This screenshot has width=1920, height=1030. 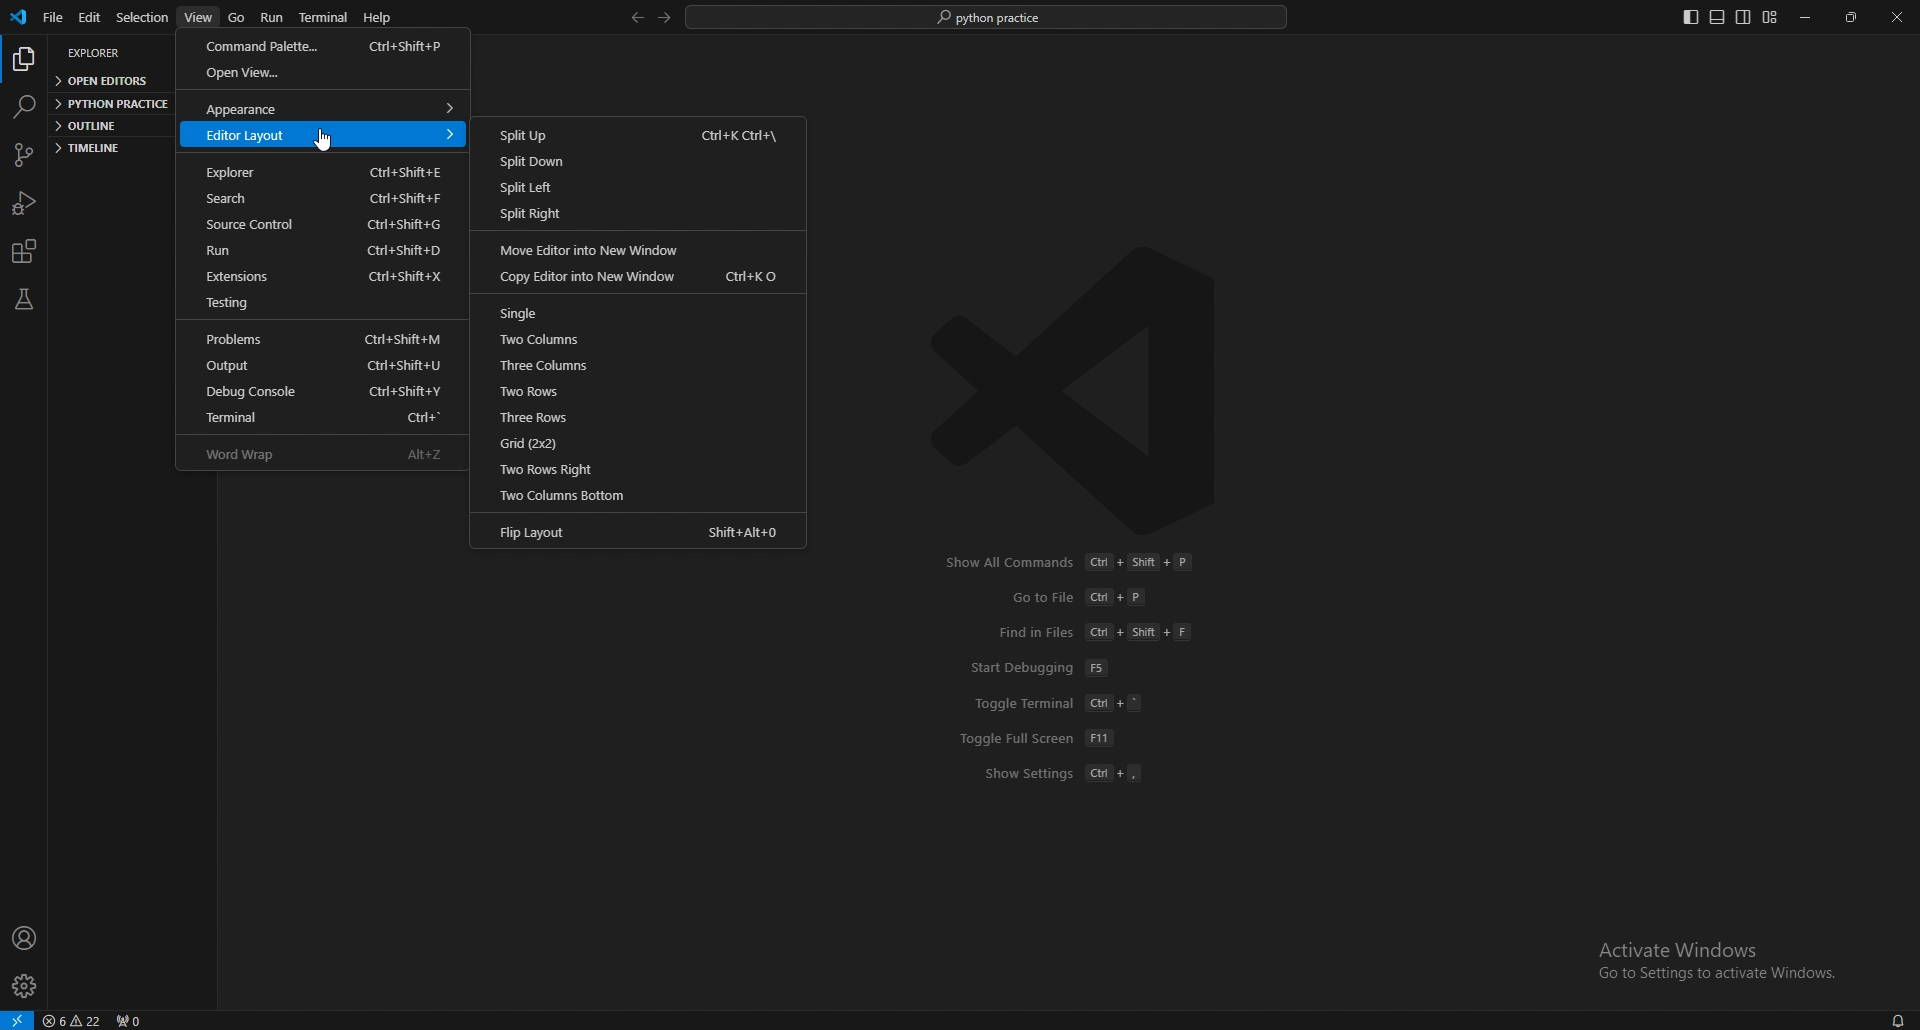 What do you see at coordinates (24, 155) in the screenshot?
I see `source control` at bounding box center [24, 155].